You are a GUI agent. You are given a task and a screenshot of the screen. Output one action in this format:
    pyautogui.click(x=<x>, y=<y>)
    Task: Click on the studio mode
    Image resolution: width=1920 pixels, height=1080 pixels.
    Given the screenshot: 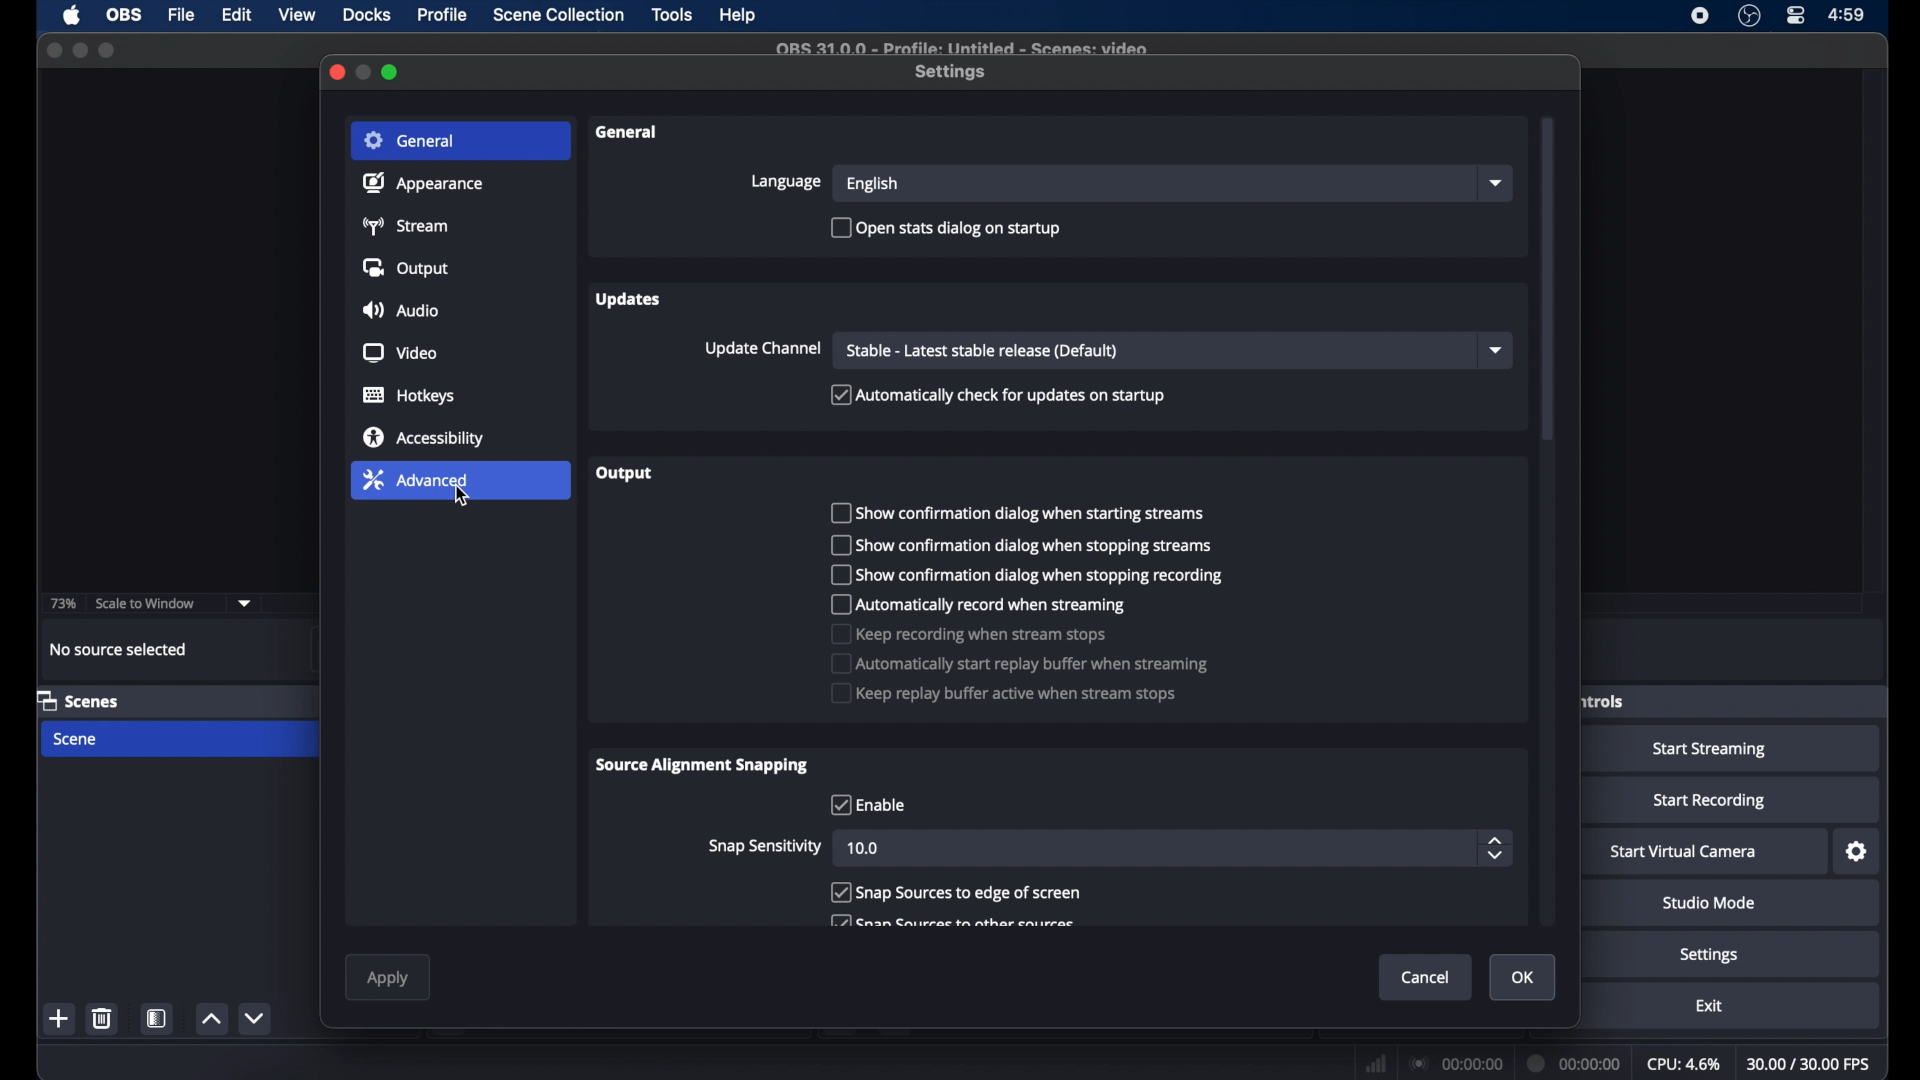 What is the action you would take?
    pyautogui.click(x=1709, y=903)
    